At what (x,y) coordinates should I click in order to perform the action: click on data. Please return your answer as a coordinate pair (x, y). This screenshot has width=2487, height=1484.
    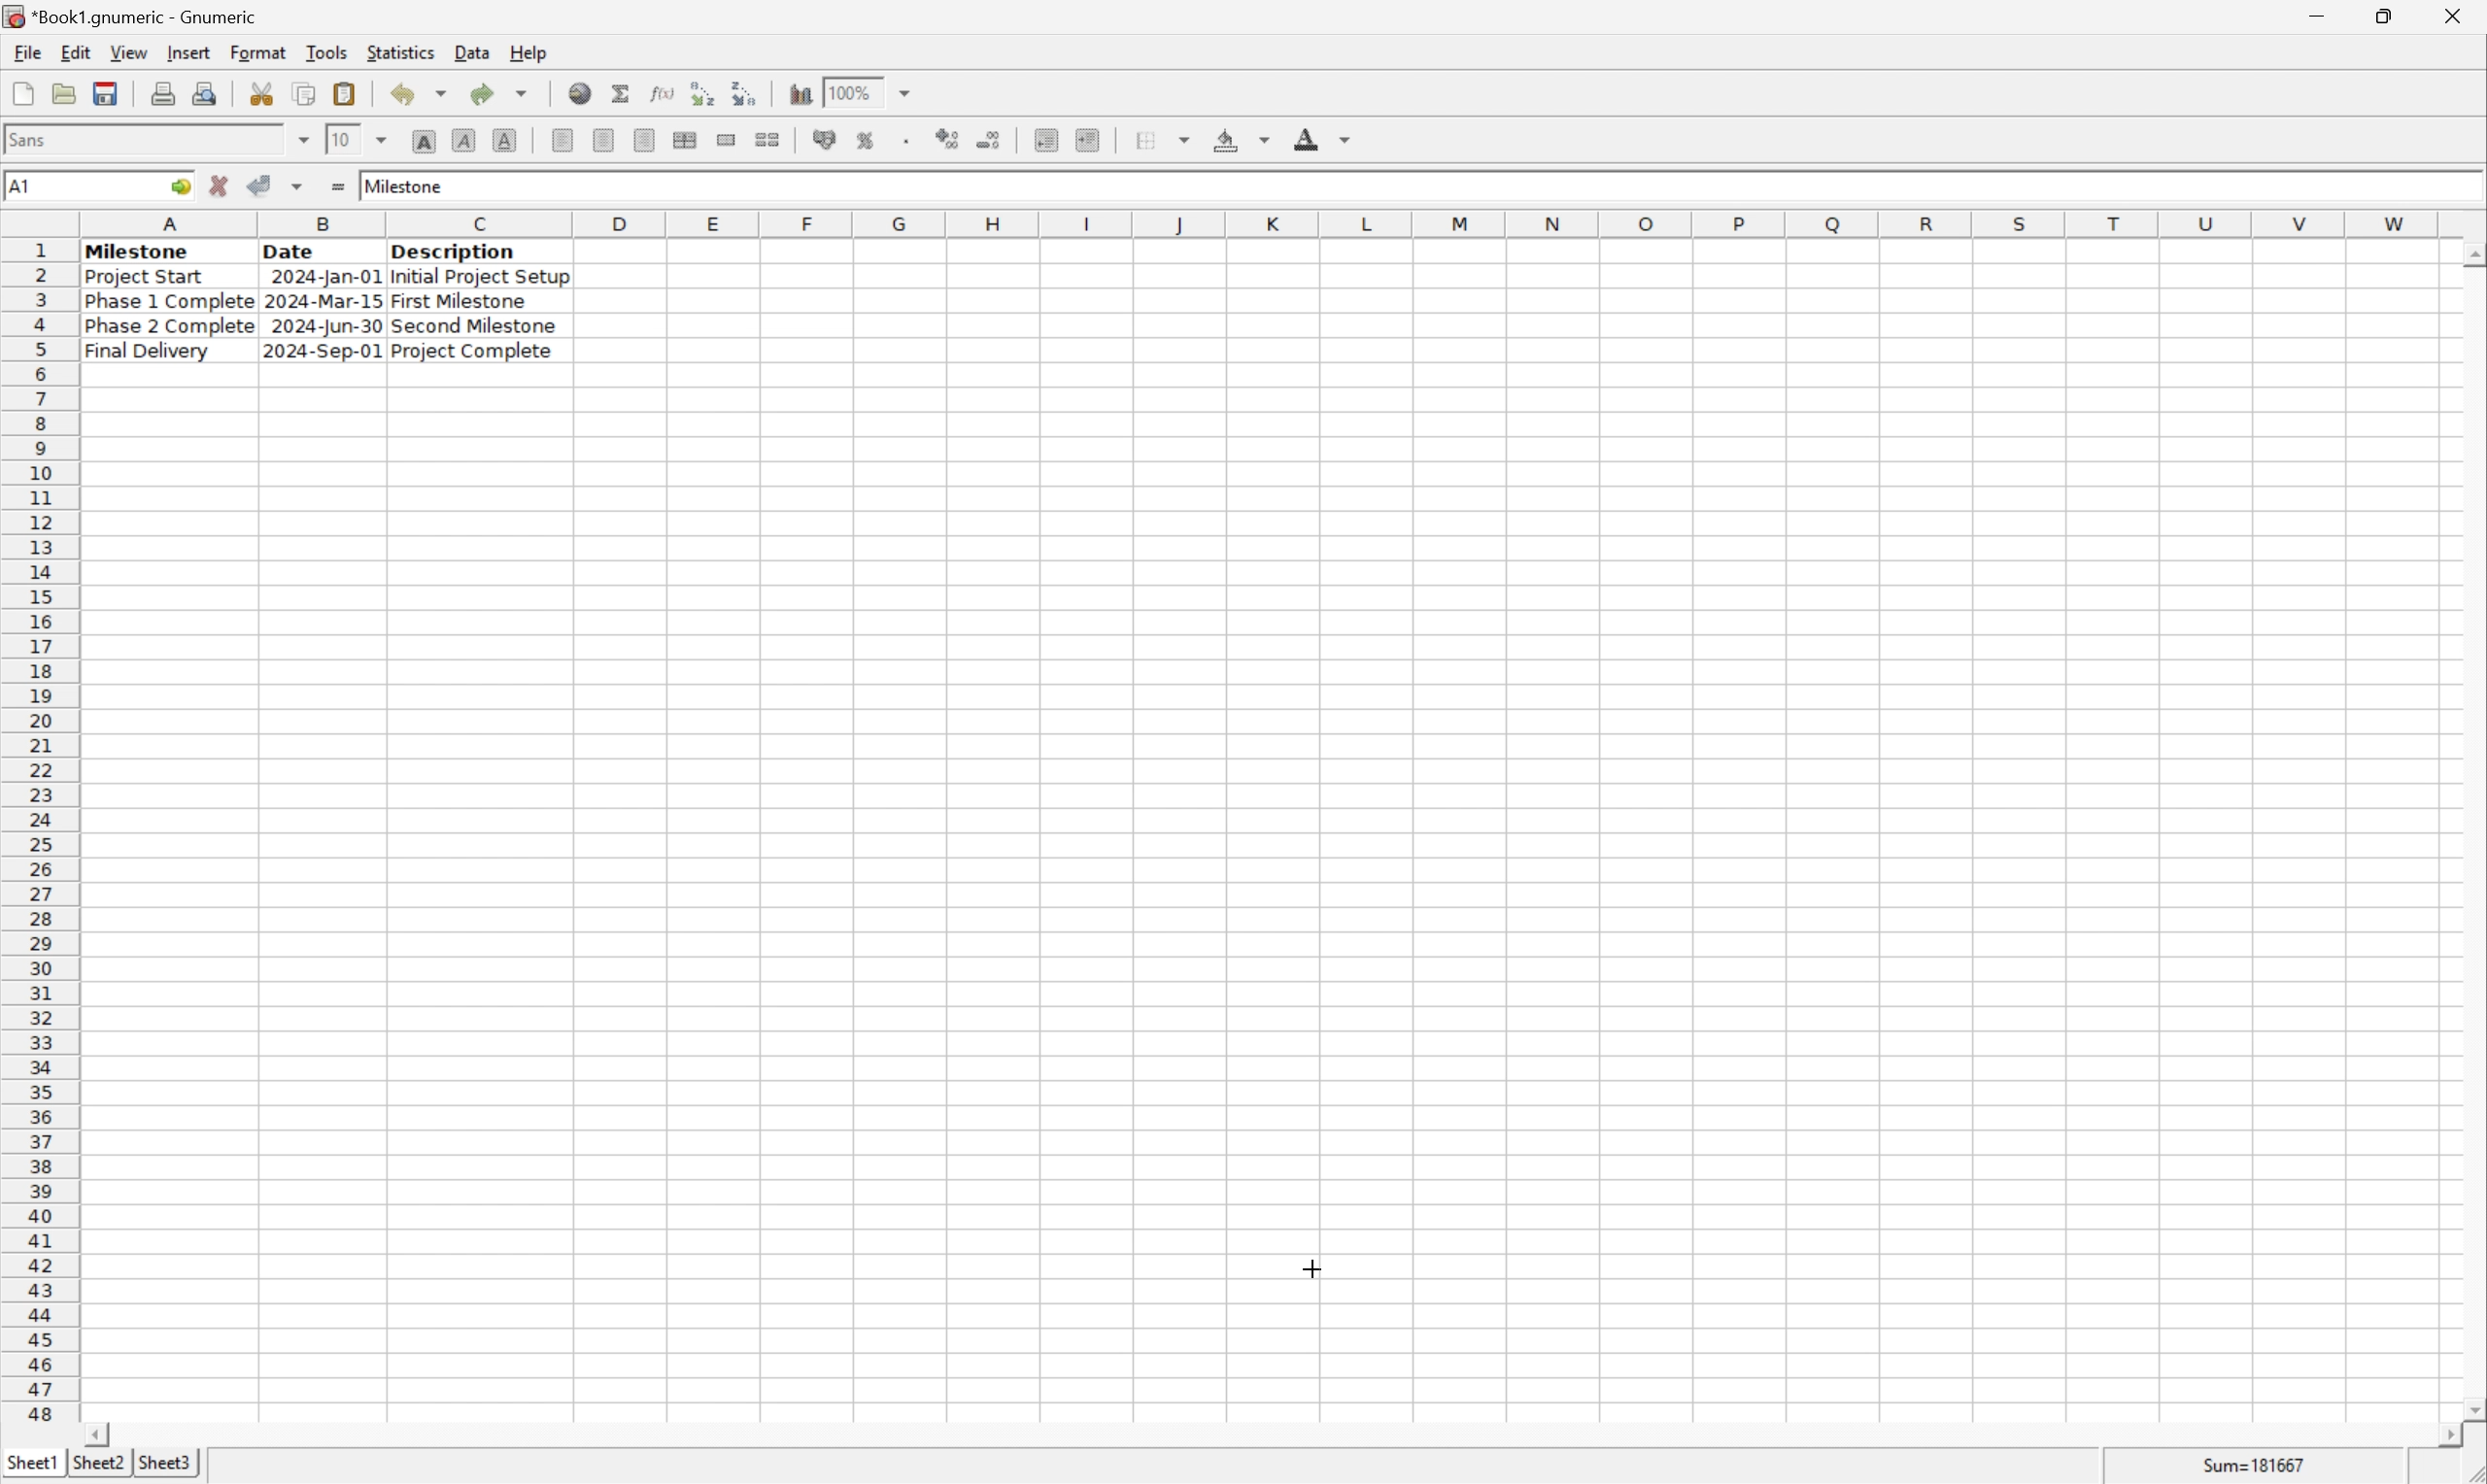
    Looking at the image, I should click on (471, 48).